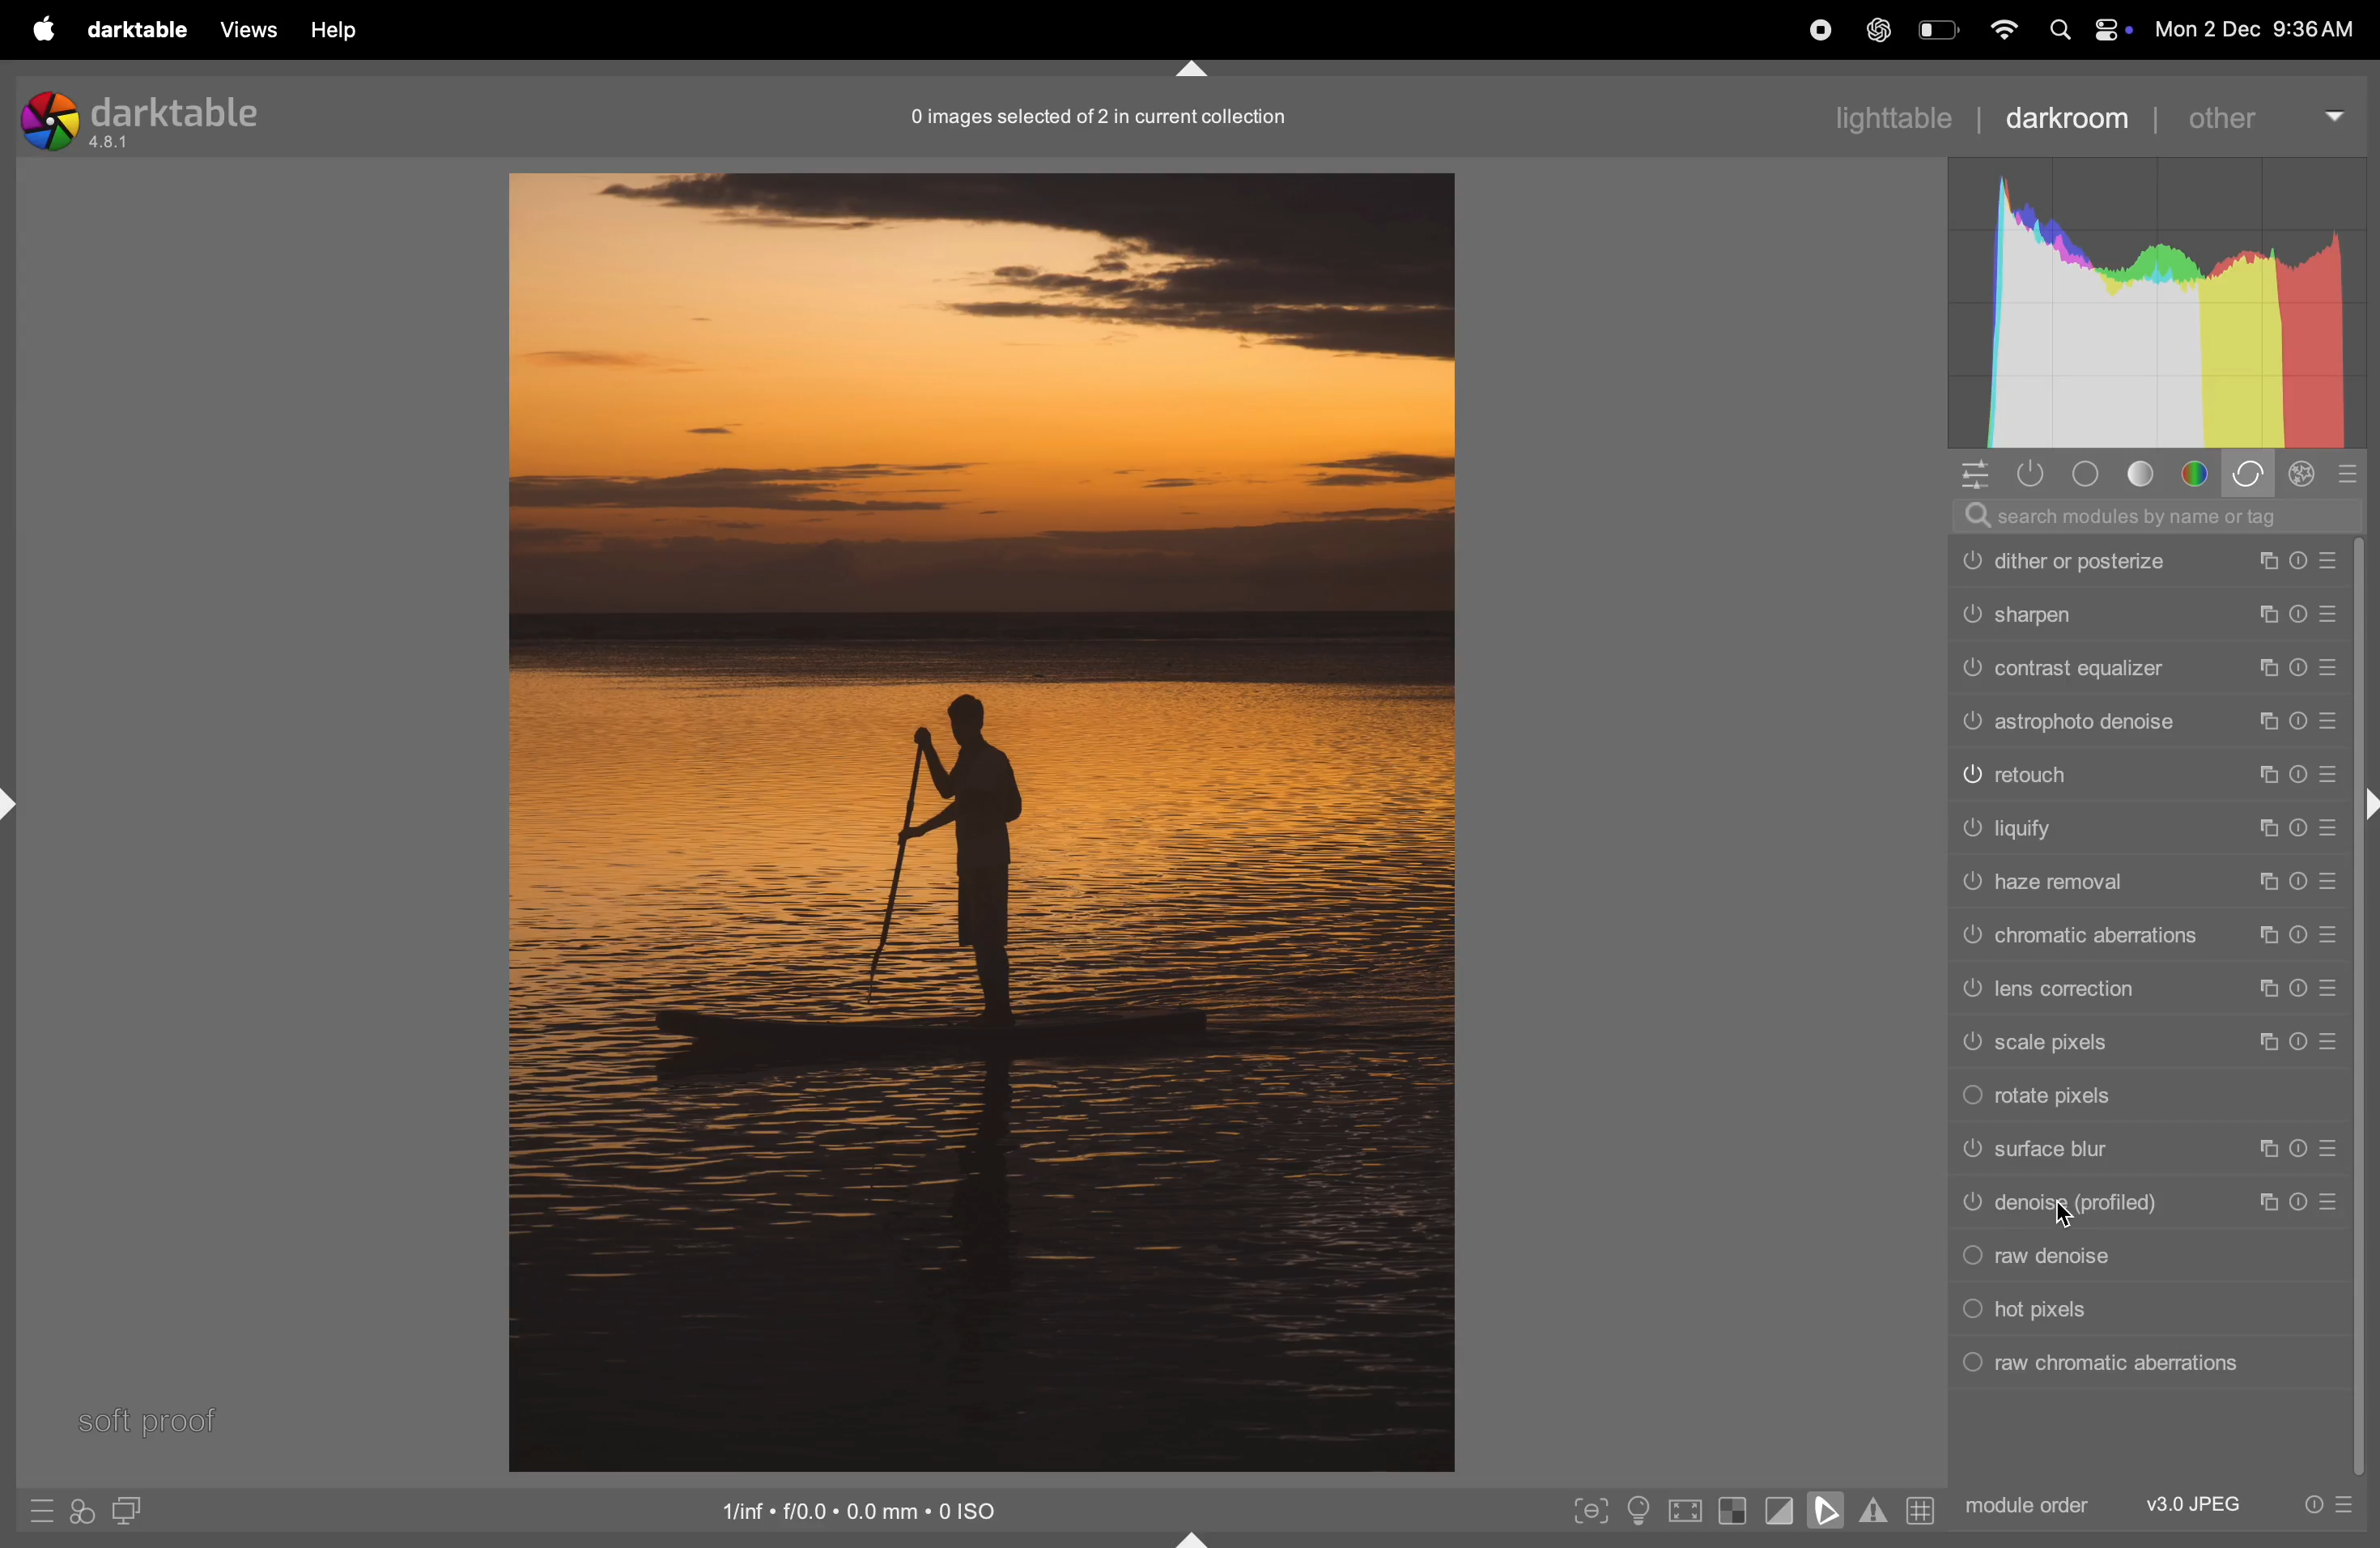 This screenshot has width=2380, height=1548. Describe the element at coordinates (2156, 305) in the screenshot. I see `histogram` at that location.